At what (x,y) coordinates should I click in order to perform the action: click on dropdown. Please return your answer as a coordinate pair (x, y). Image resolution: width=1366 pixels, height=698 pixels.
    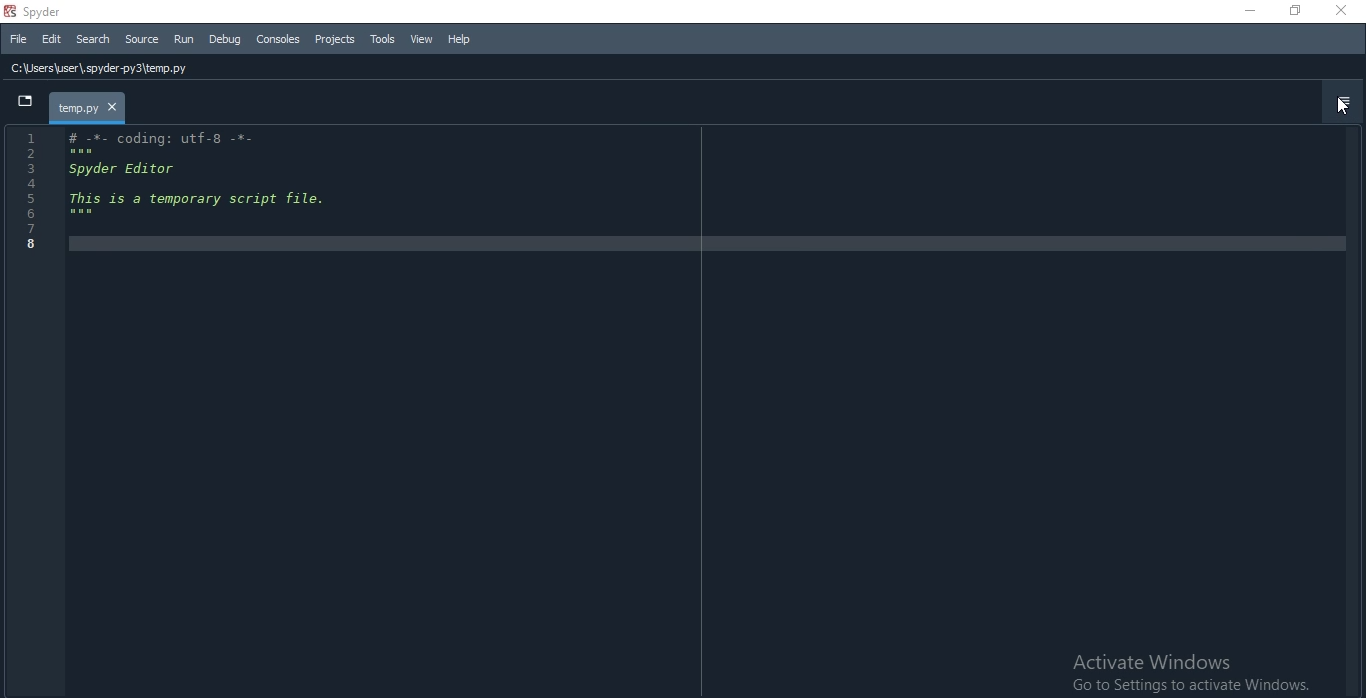
    Looking at the image, I should click on (25, 104).